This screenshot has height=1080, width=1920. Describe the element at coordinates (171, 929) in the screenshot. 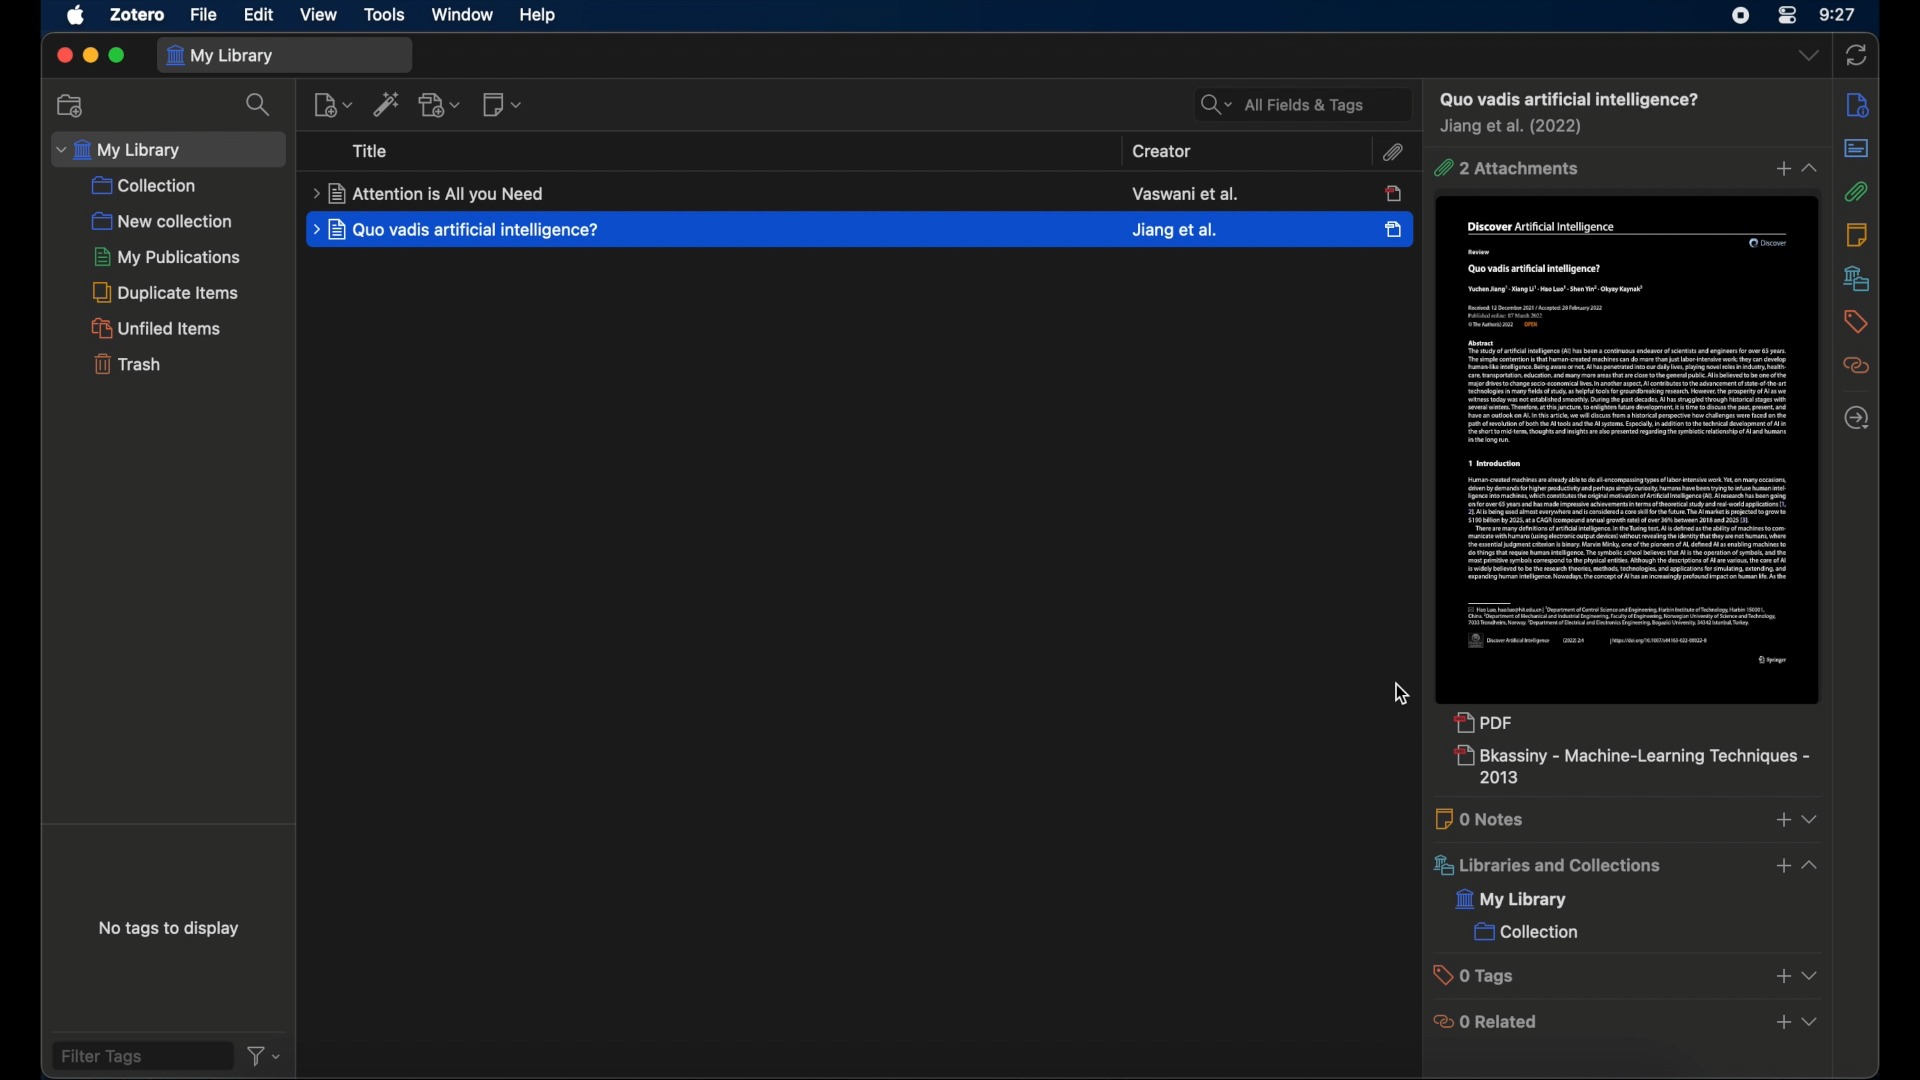

I see `no tags to display` at that location.